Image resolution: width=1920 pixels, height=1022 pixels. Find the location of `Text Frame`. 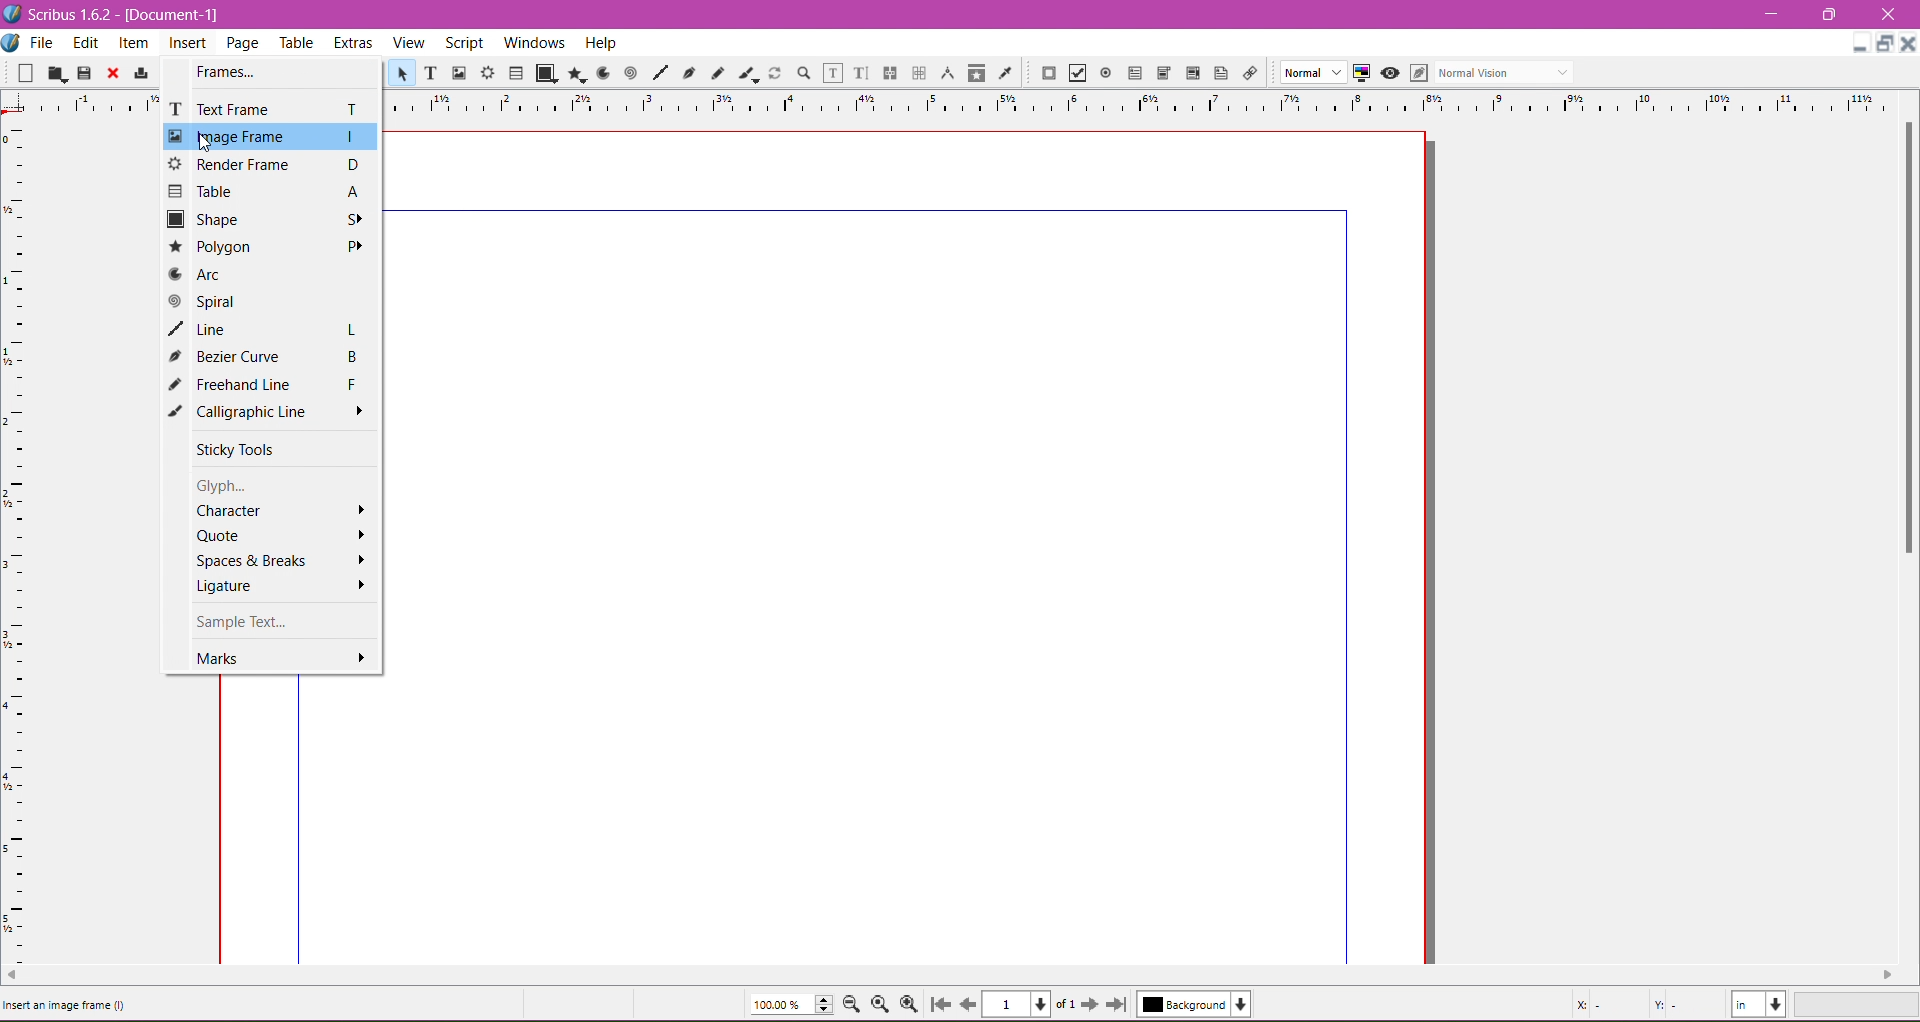

Text Frame is located at coordinates (267, 109).